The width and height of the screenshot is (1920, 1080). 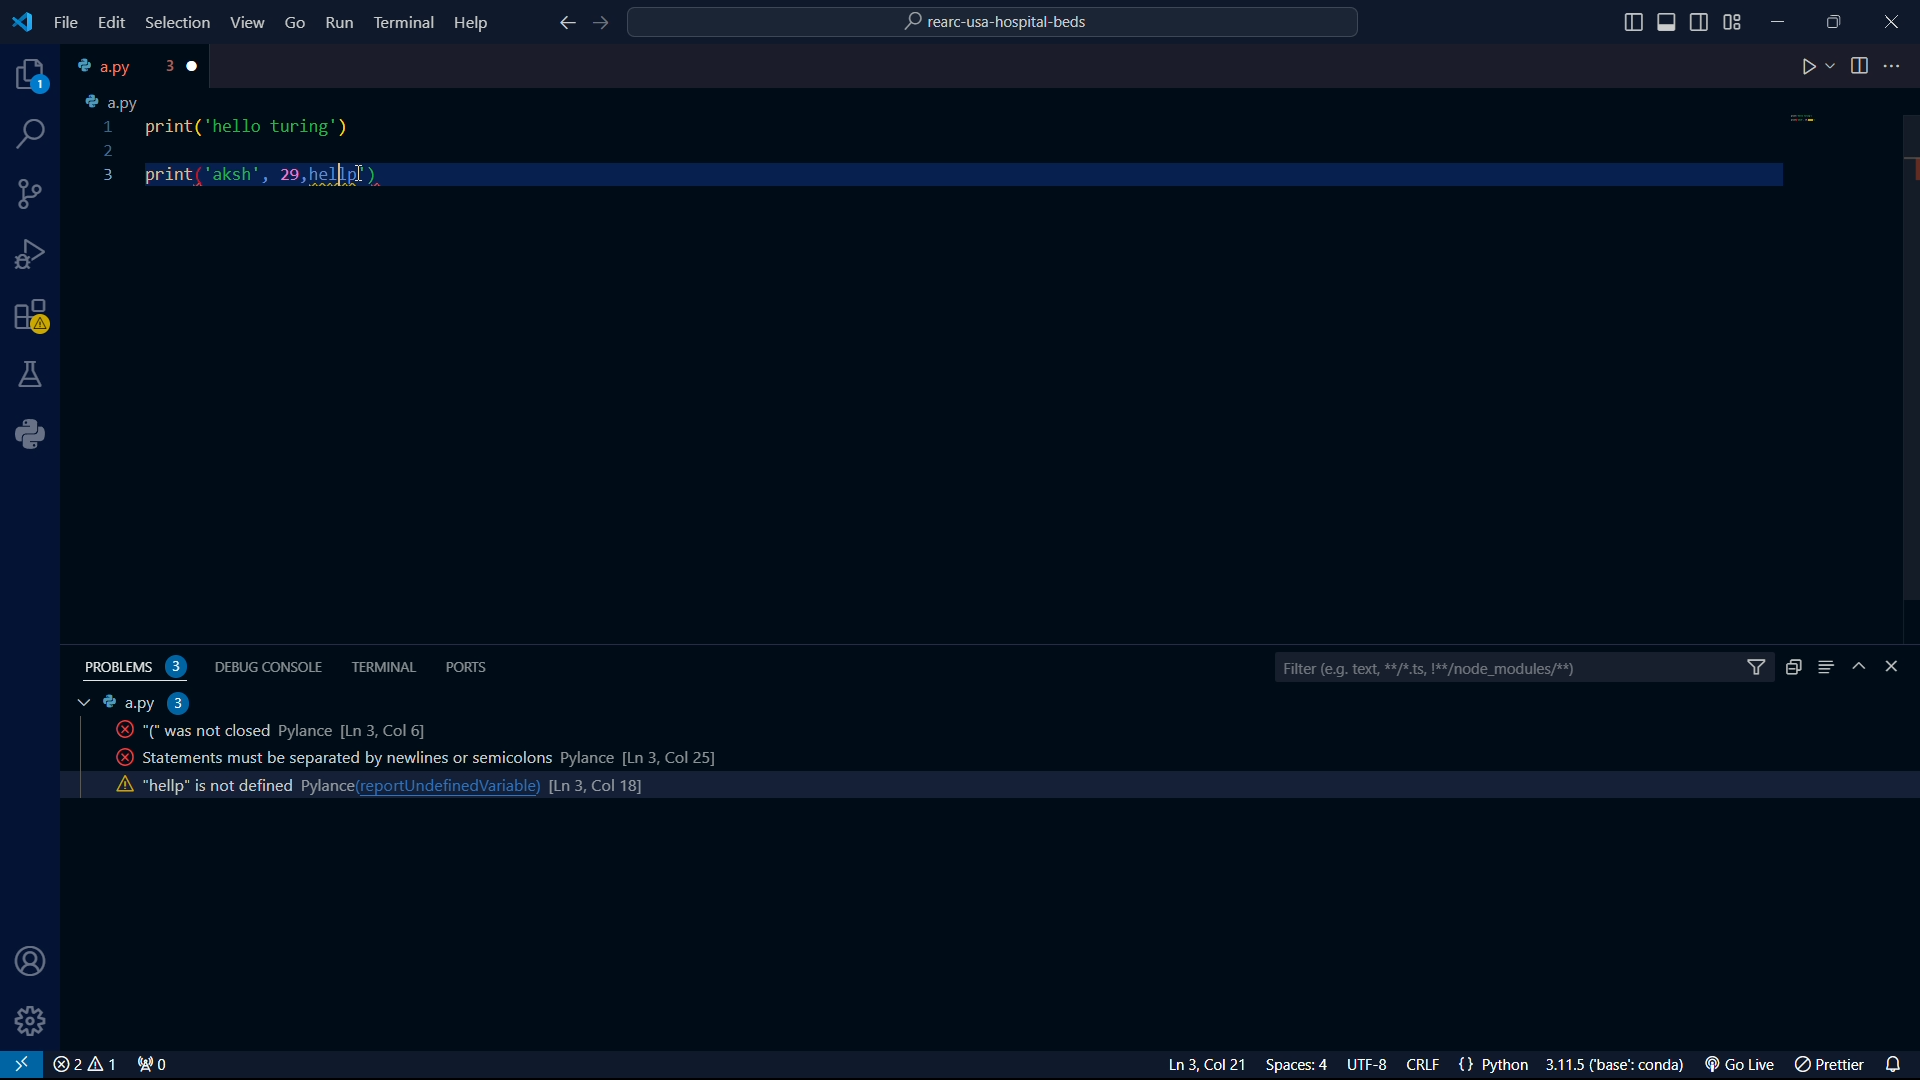 What do you see at coordinates (1621, 1065) in the screenshot?
I see `3.1.5` at bounding box center [1621, 1065].